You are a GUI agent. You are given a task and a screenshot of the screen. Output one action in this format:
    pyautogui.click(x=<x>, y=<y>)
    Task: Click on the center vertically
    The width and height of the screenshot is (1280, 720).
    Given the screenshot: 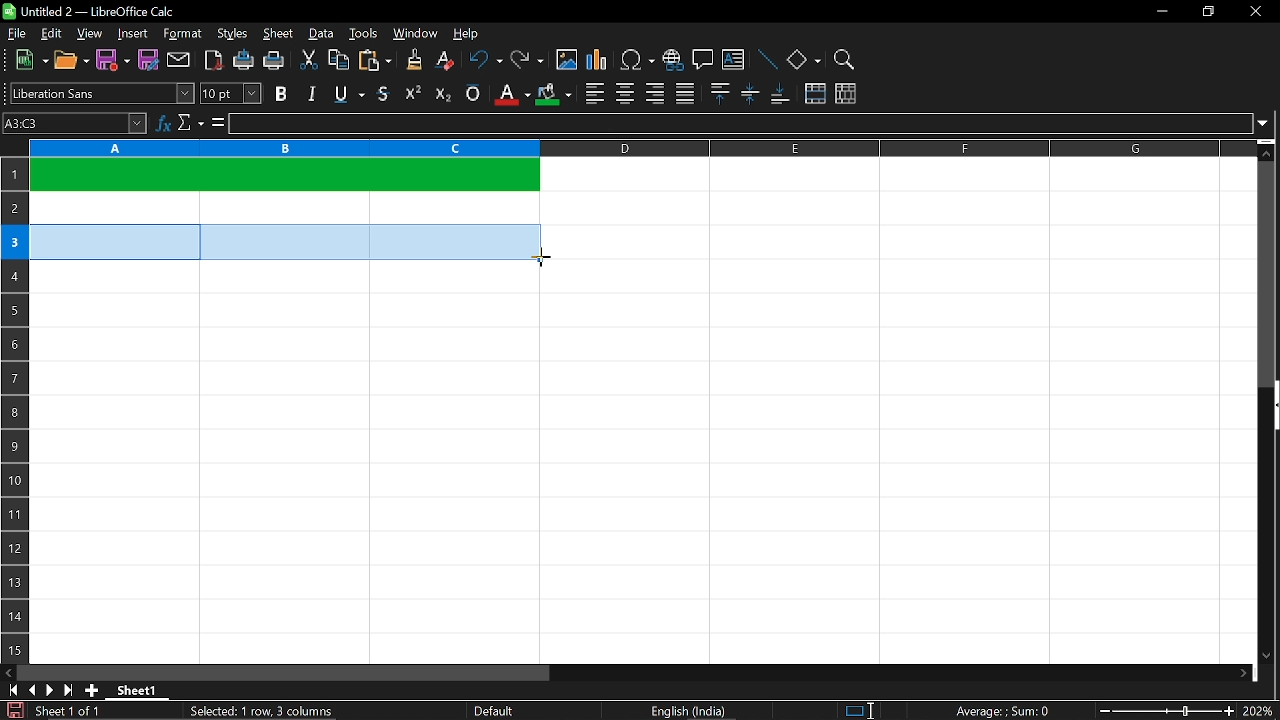 What is the action you would take?
    pyautogui.click(x=750, y=95)
    